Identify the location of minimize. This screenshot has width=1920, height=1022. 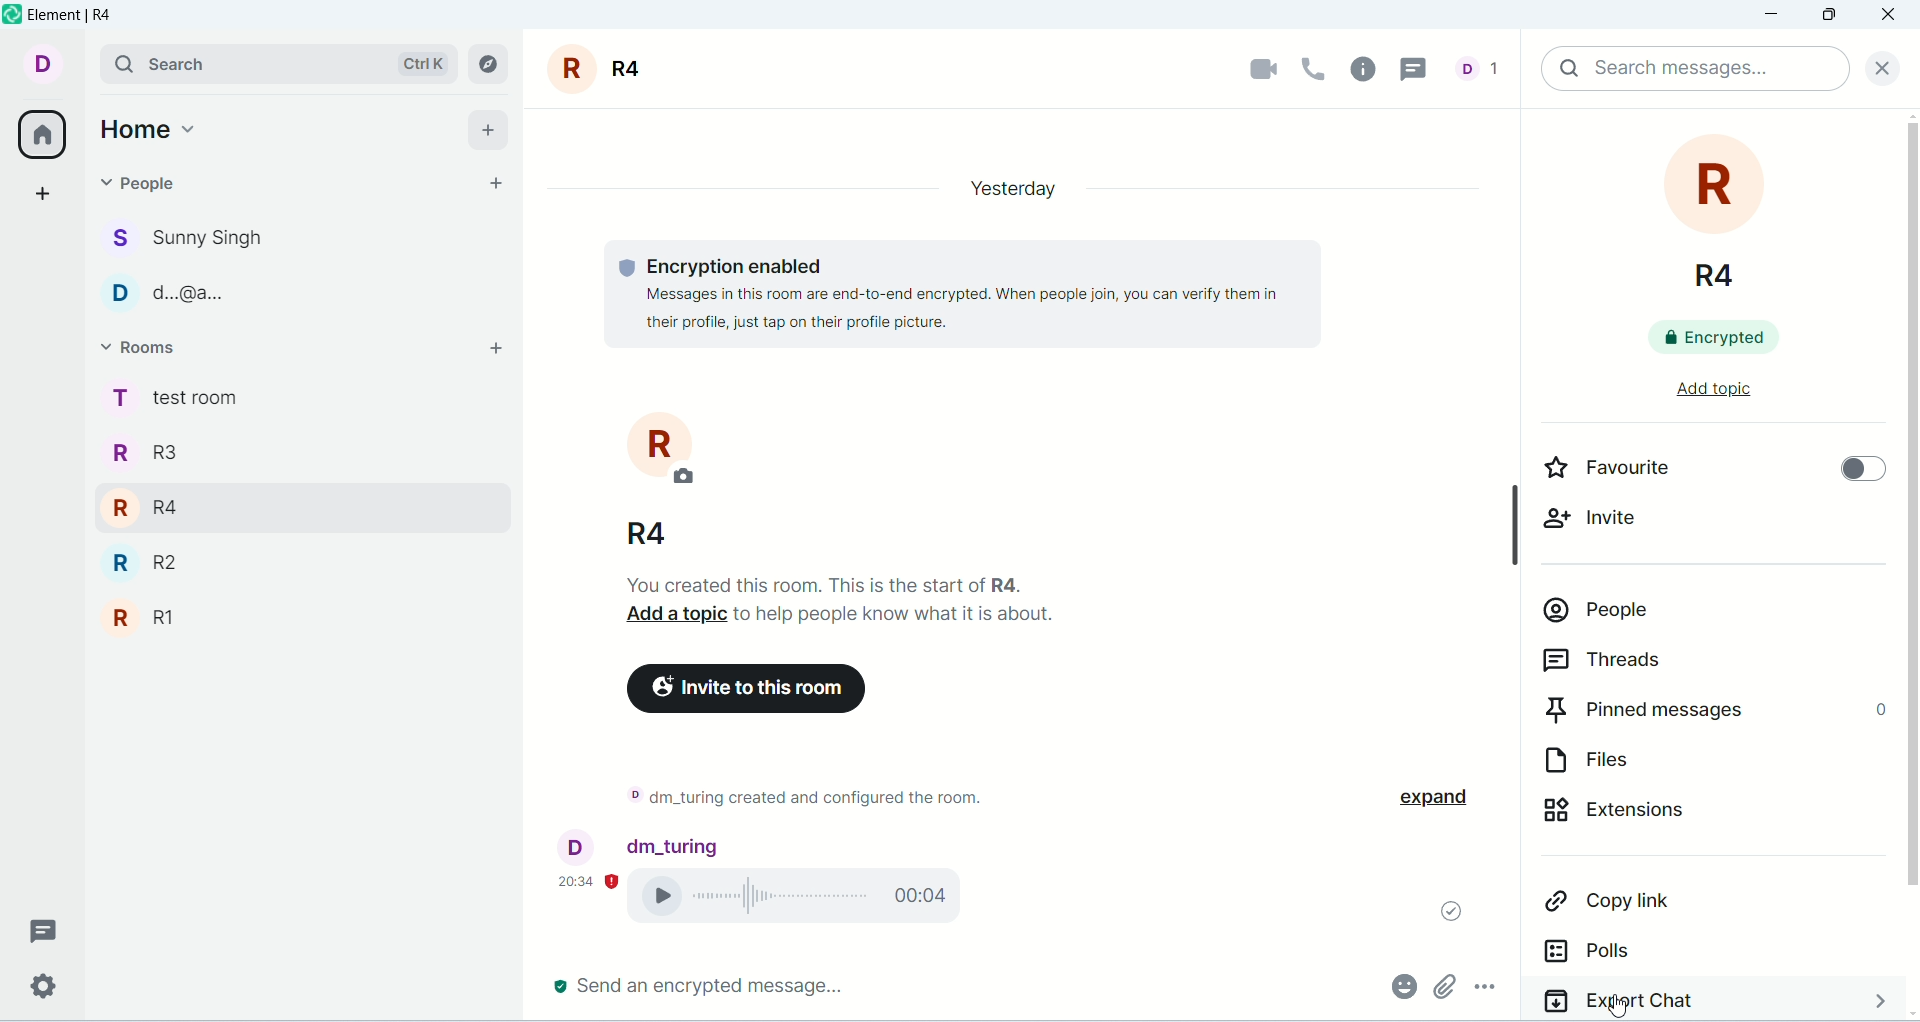
(1775, 16).